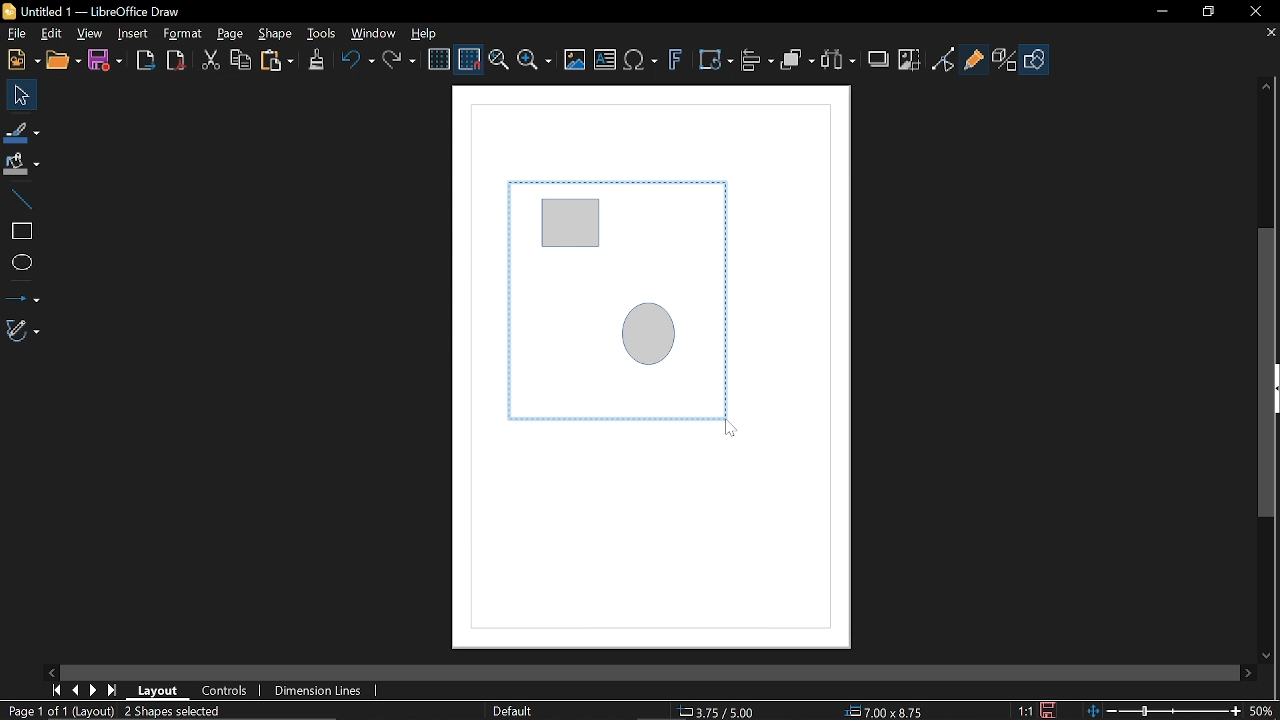  What do you see at coordinates (1049, 710) in the screenshot?
I see `Save` at bounding box center [1049, 710].